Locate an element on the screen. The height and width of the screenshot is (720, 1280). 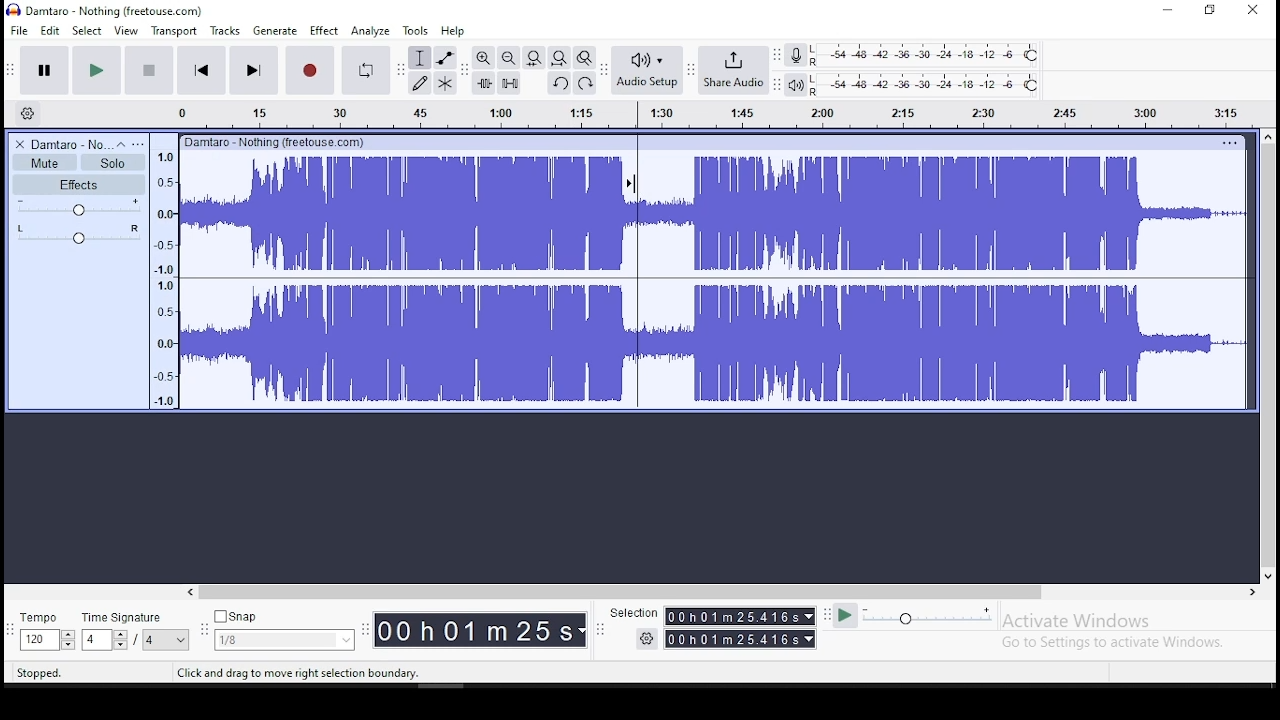
selection tool is located at coordinates (418, 57).